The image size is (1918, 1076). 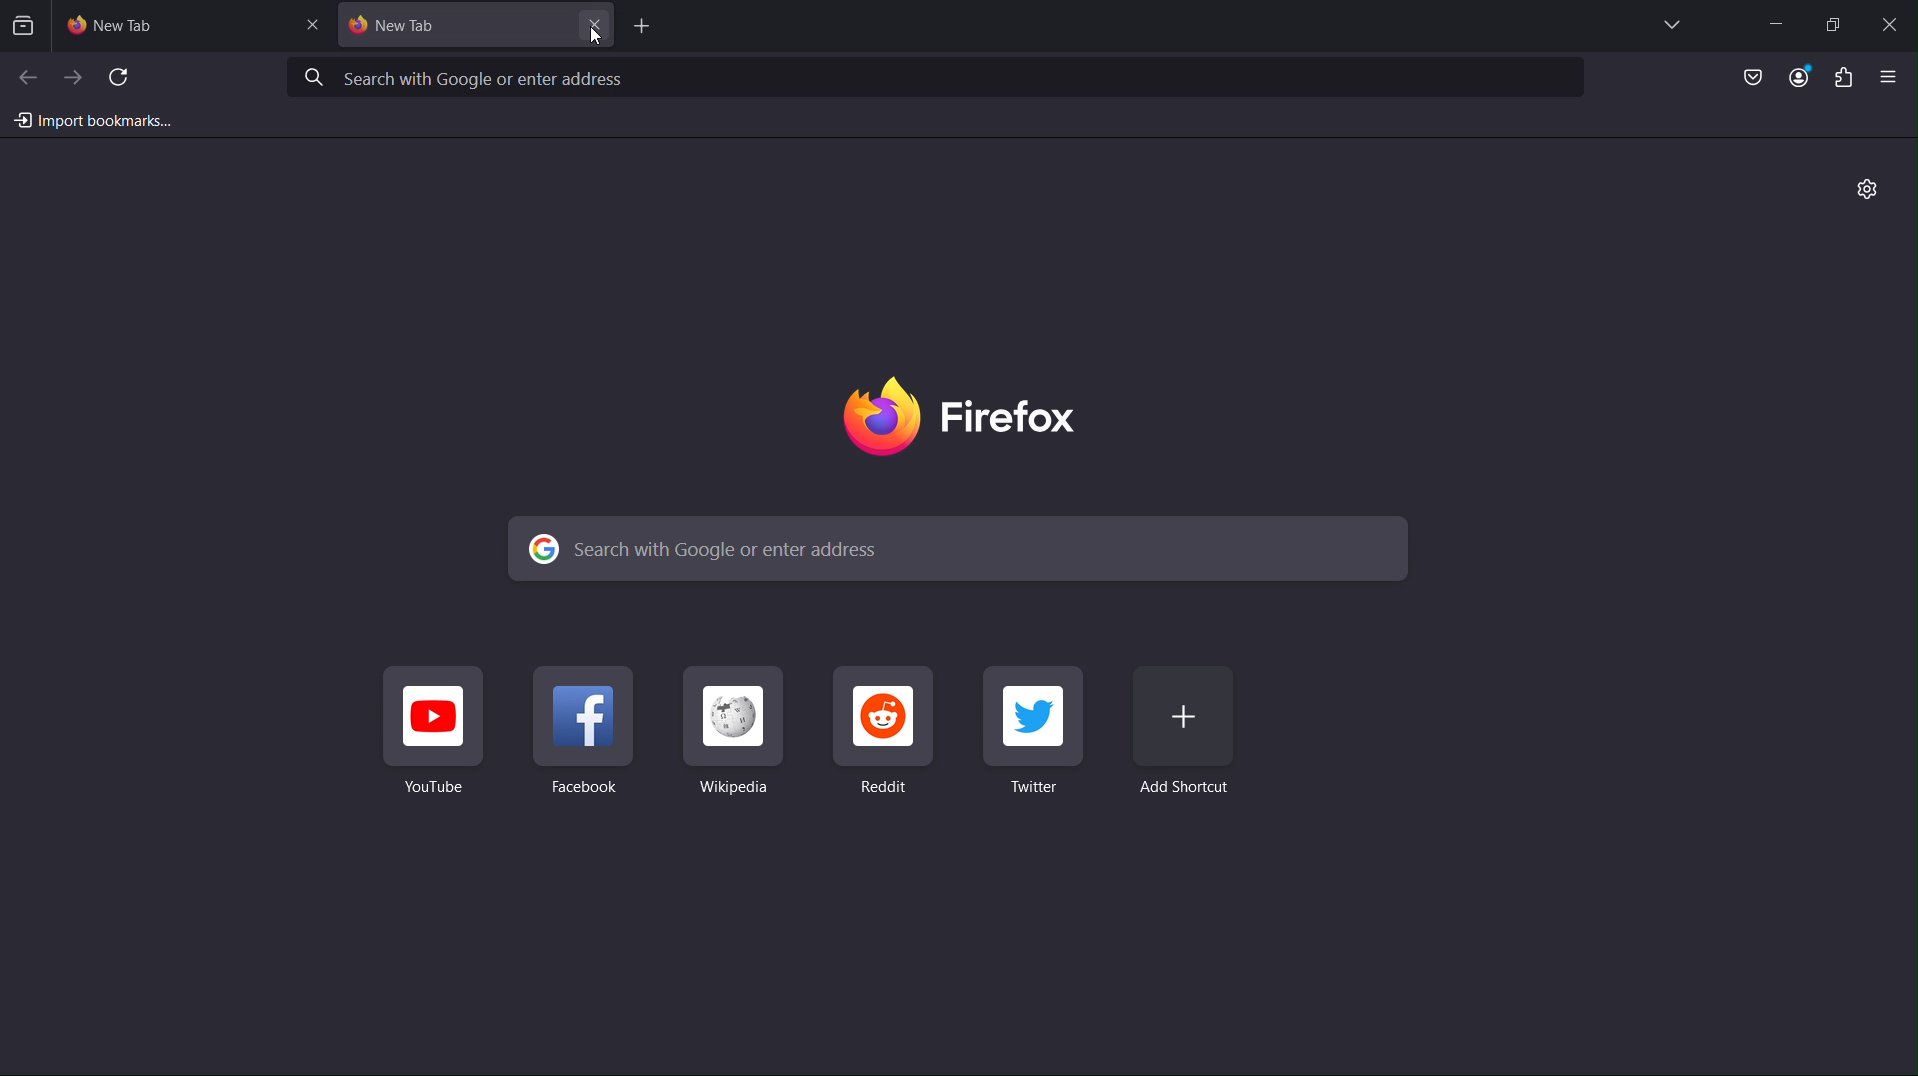 I want to click on New Tab, so click(x=190, y=26).